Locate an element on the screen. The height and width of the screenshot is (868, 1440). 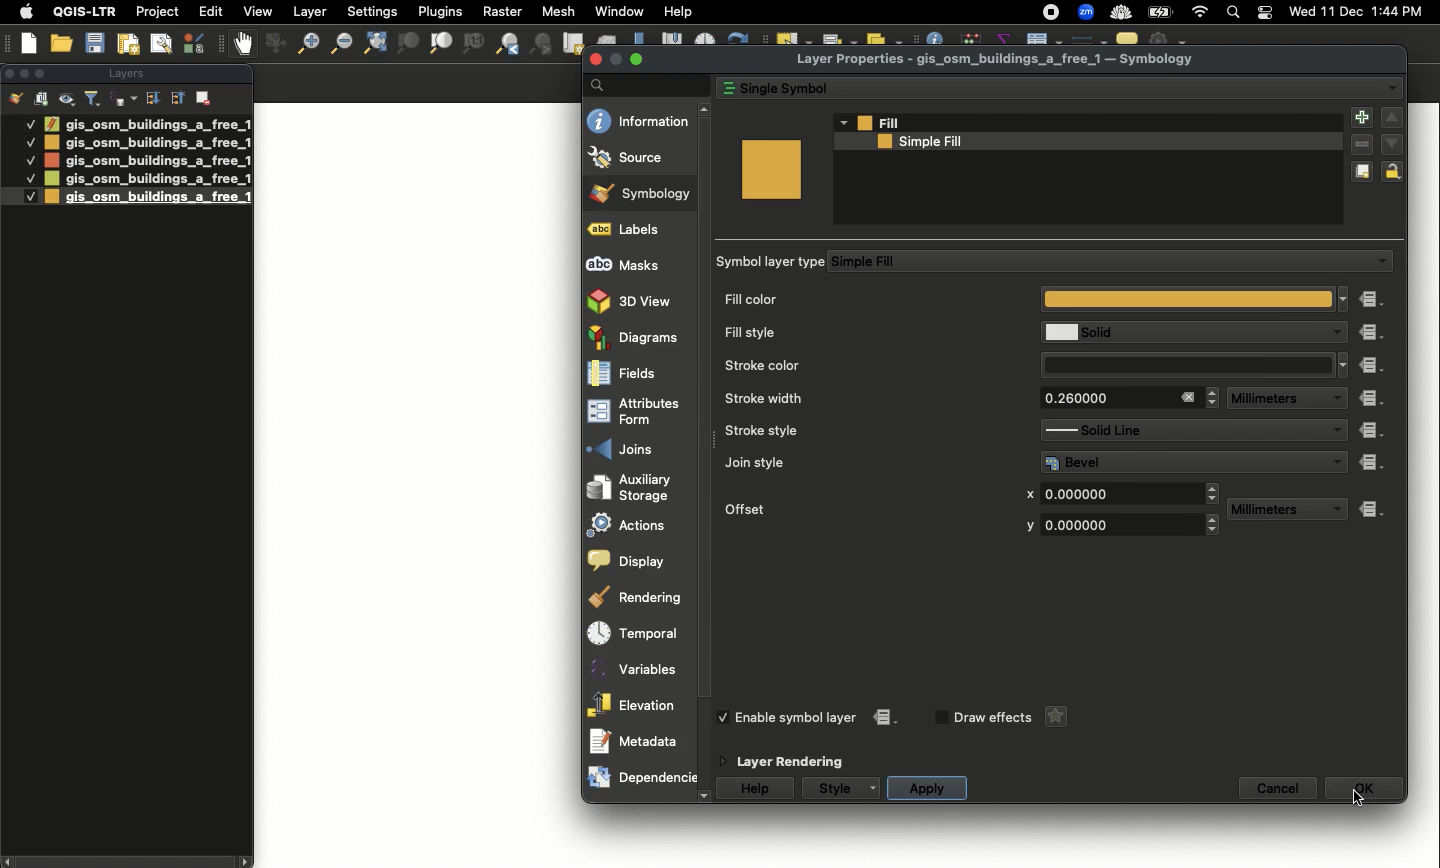
Display is located at coordinates (639, 561).